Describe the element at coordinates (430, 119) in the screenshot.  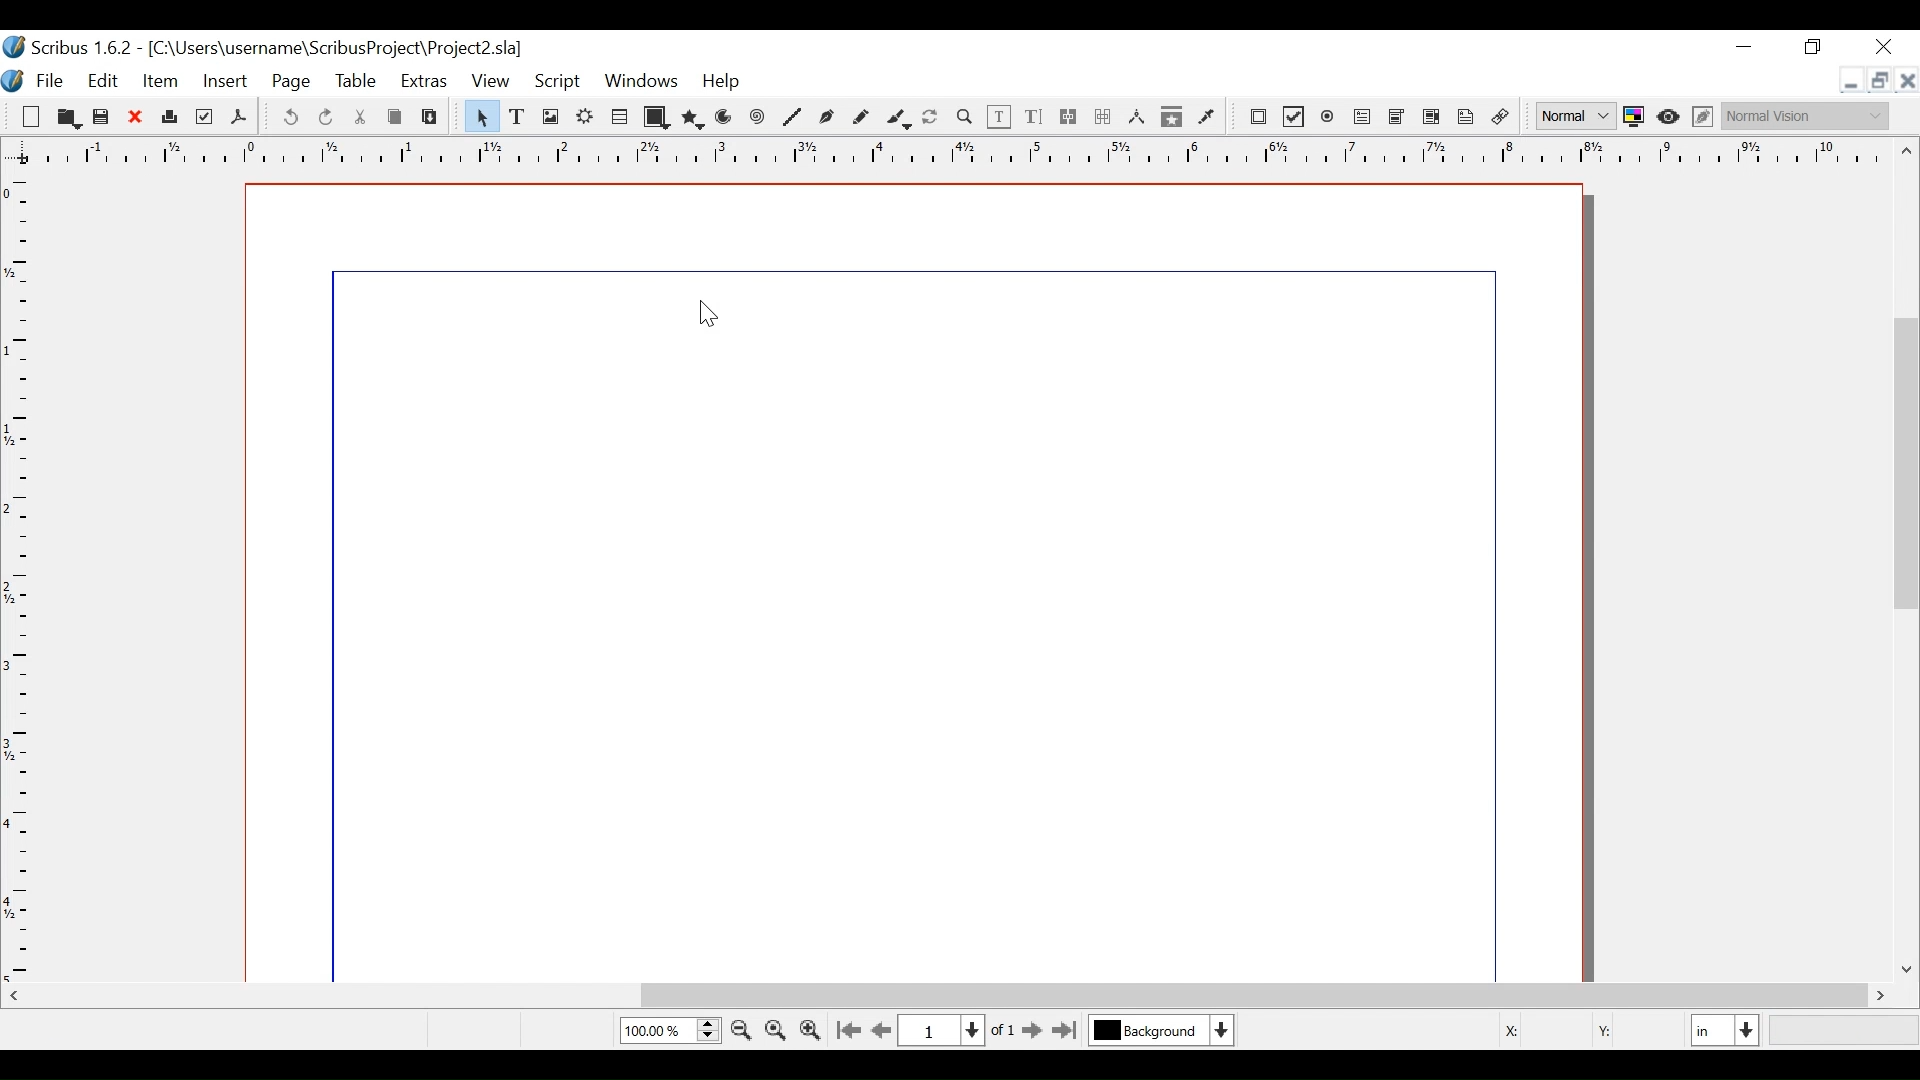
I see `Paste` at that location.